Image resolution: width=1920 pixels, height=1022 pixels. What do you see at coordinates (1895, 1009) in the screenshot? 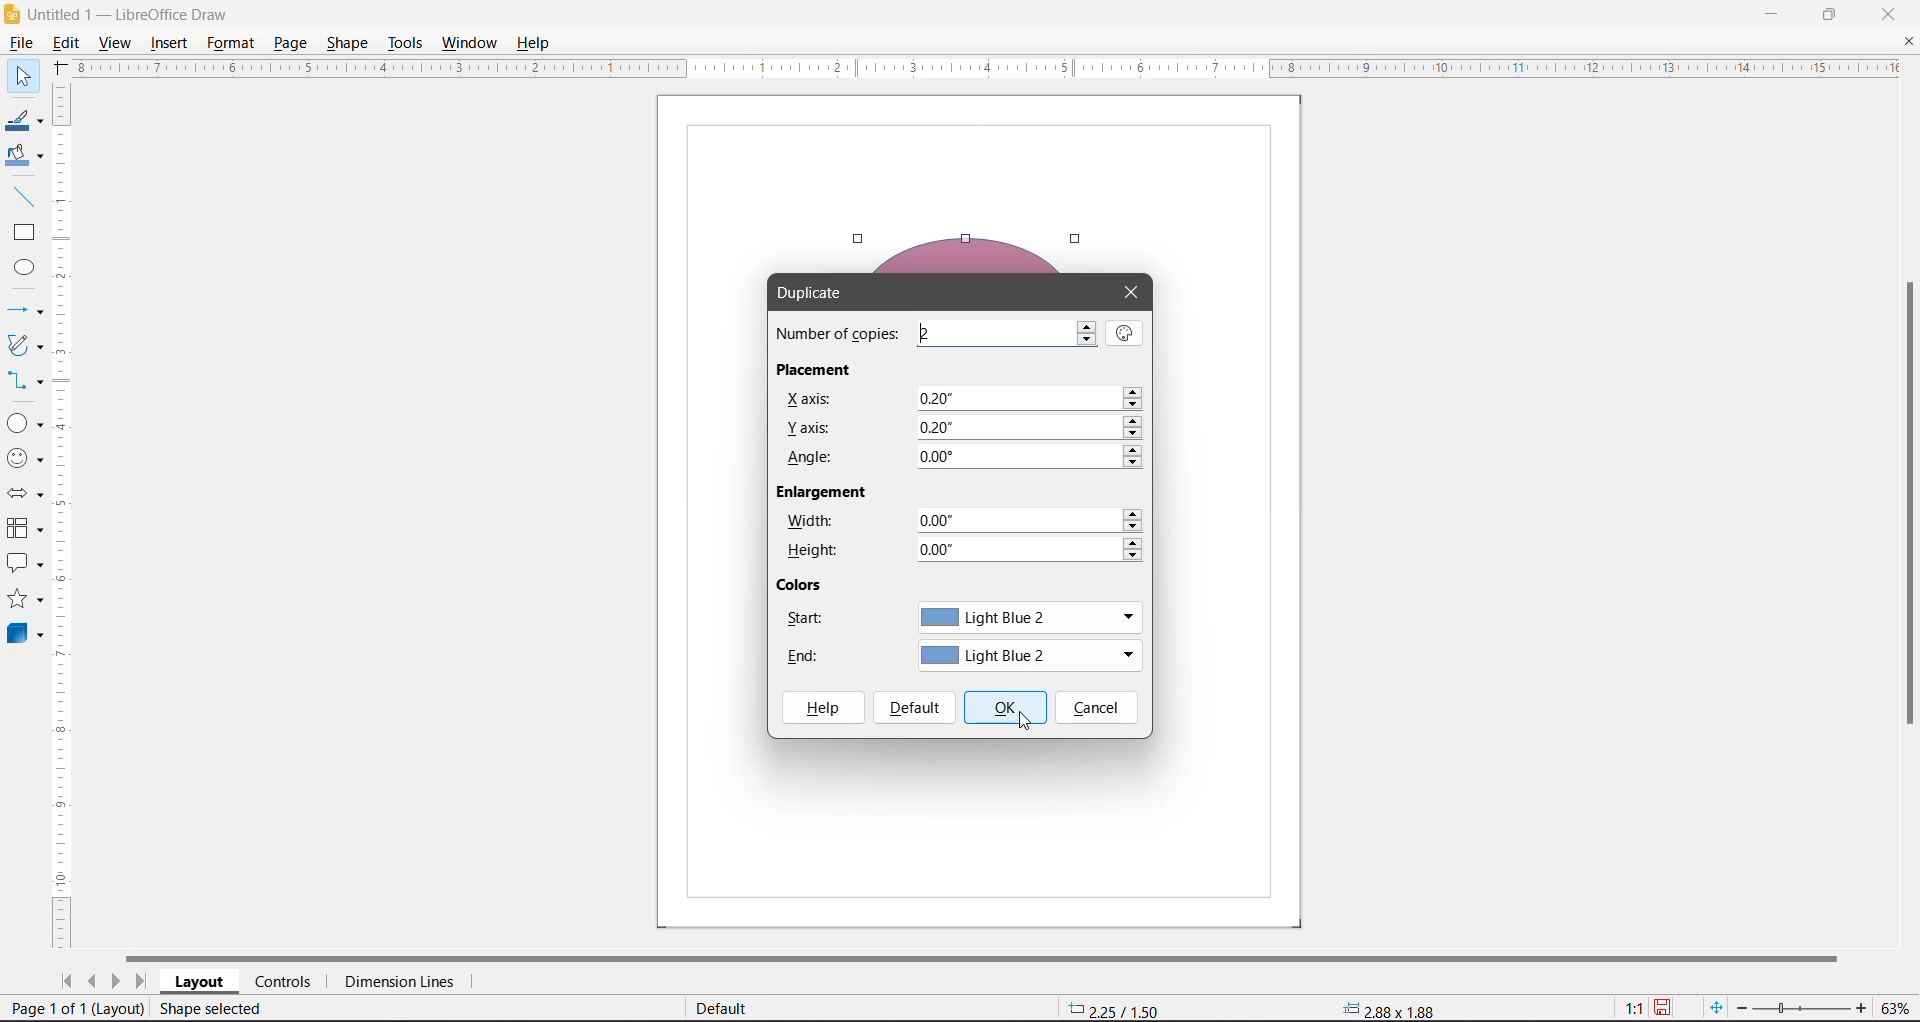
I see `Current Zoom Level` at bounding box center [1895, 1009].